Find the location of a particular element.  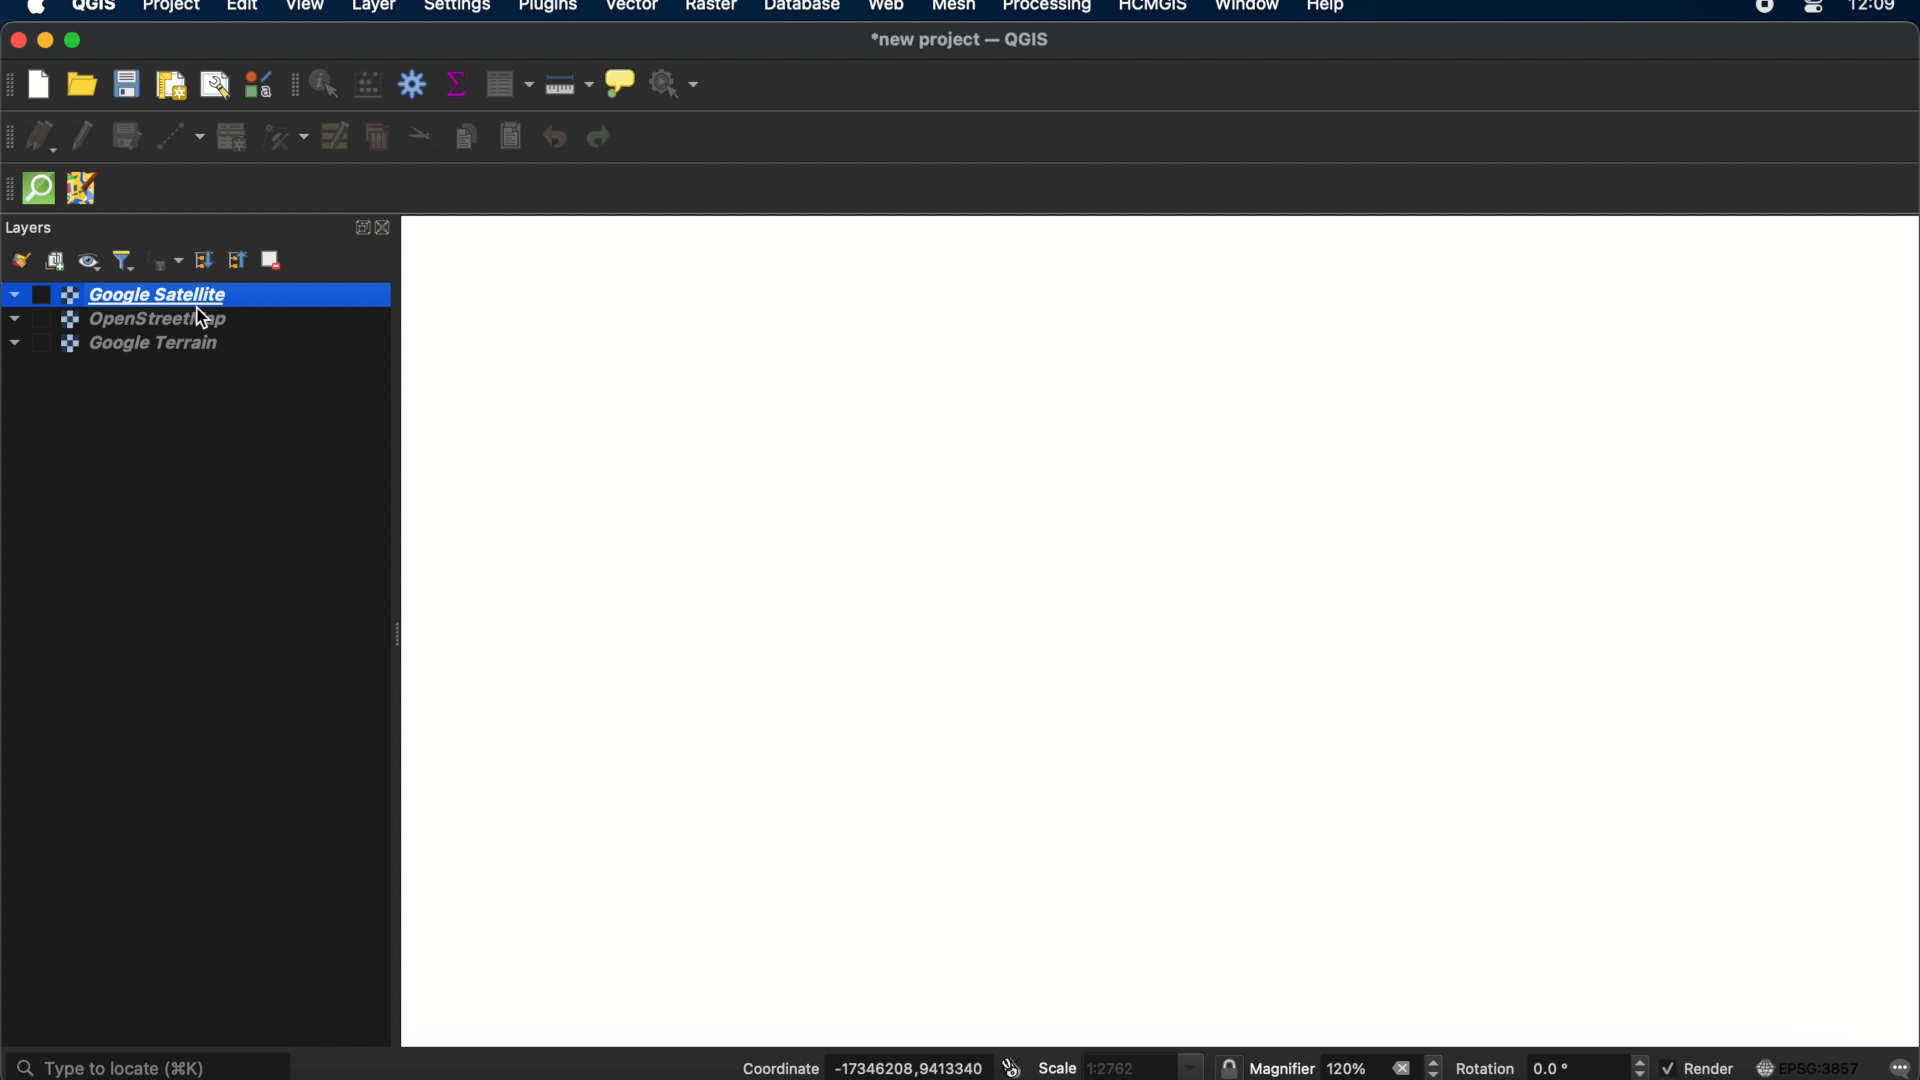

current edits is located at coordinates (47, 138).